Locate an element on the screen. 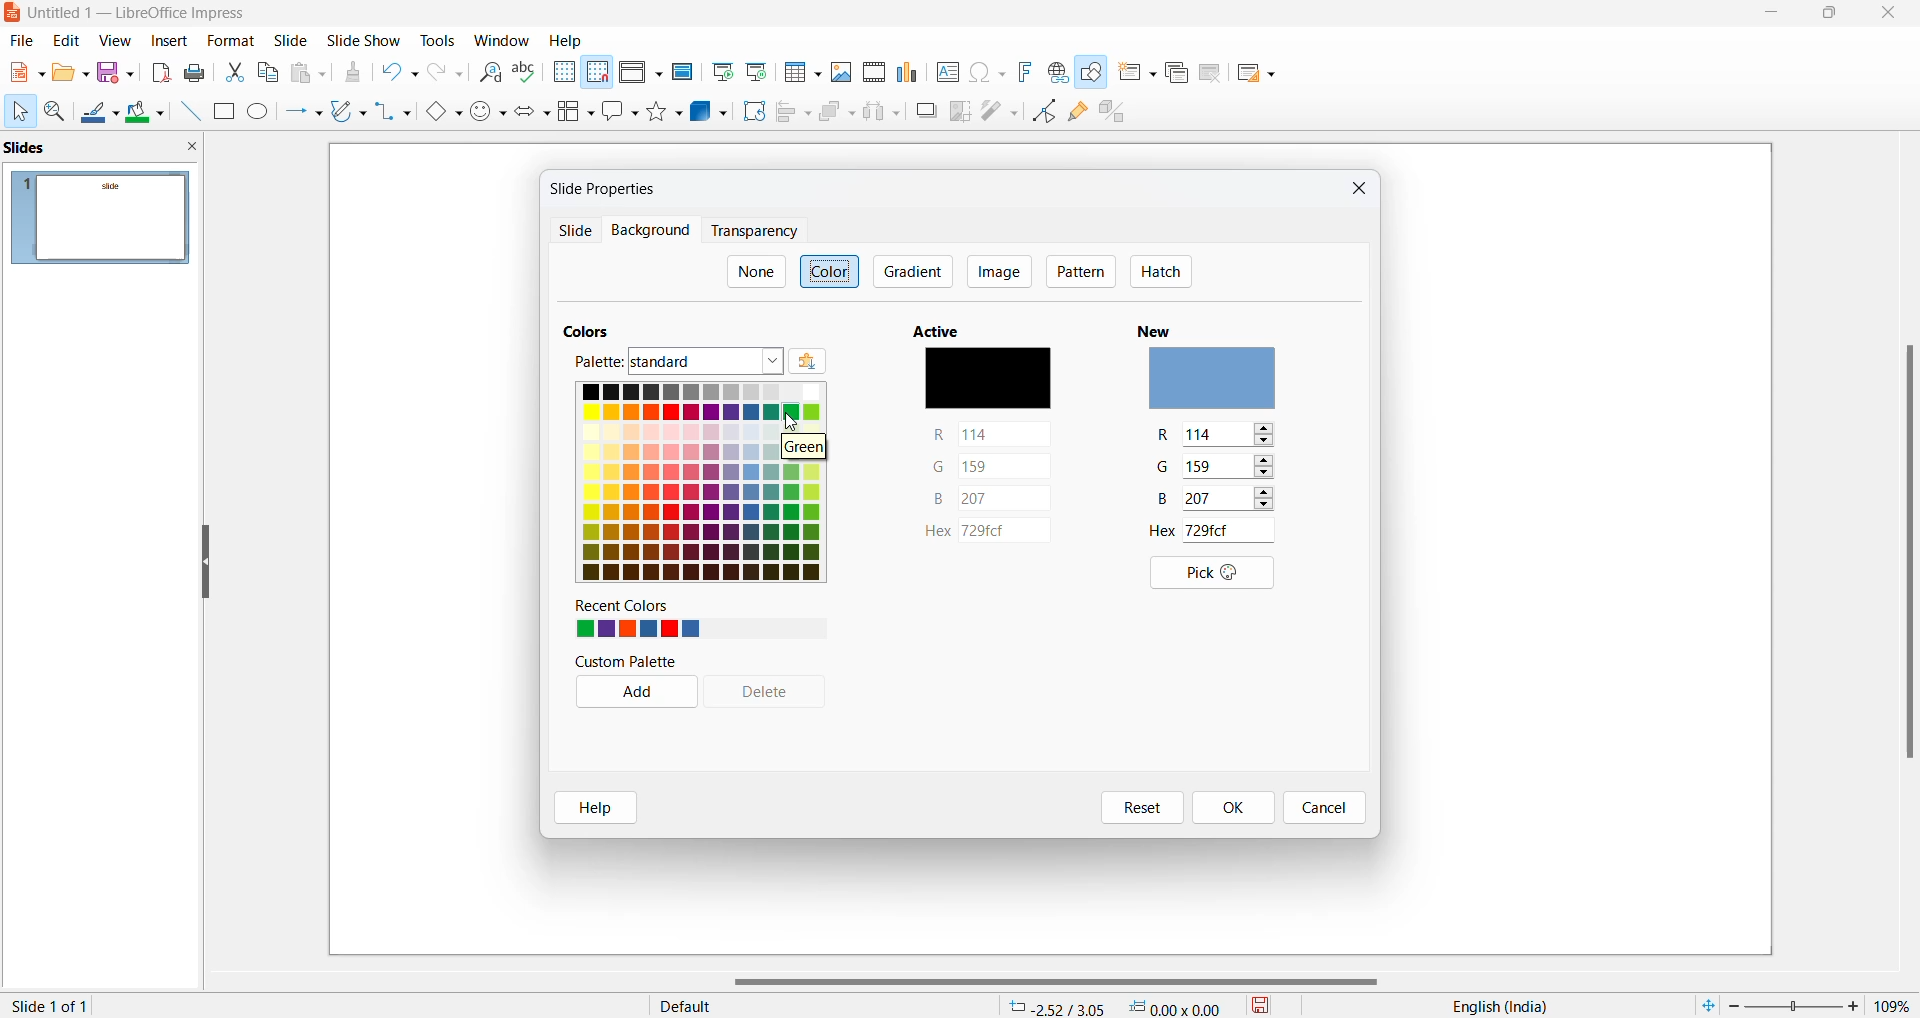 The image size is (1920, 1018). toggle end point edit mode is located at coordinates (1045, 111).